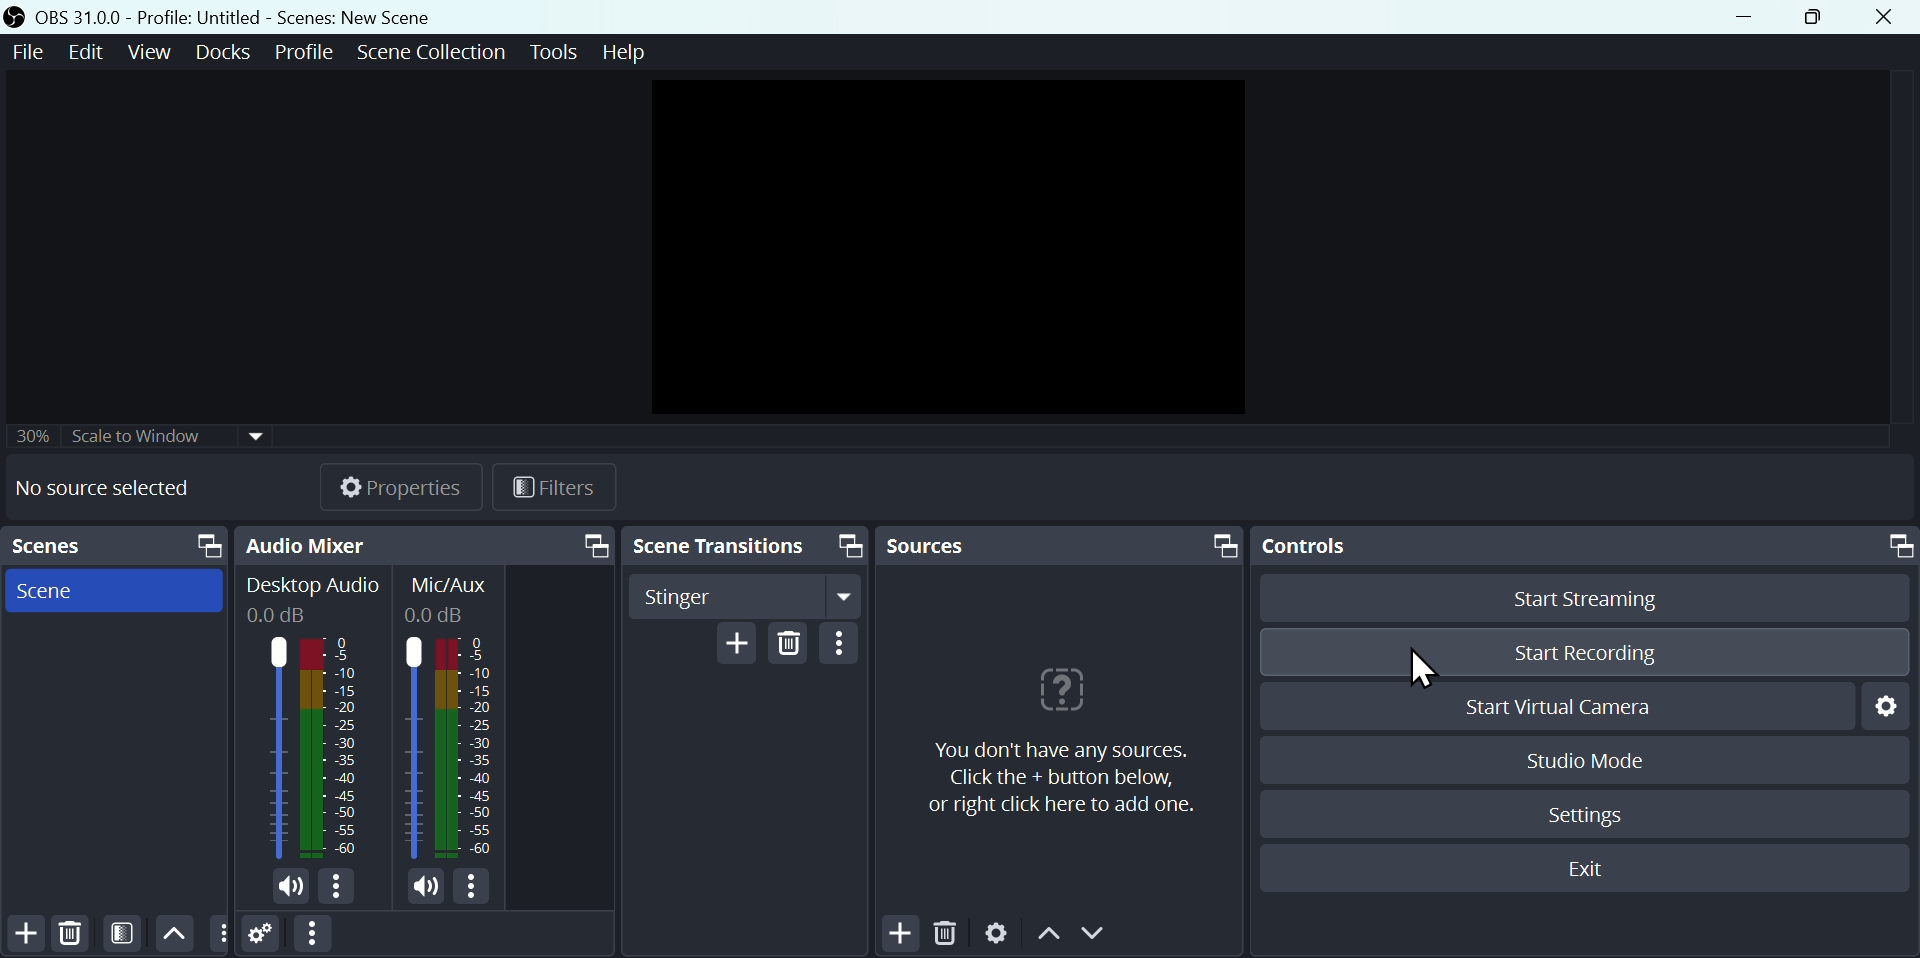 The height and width of the screenshot is (958, 1920). Describe the element at coordinates (1427, 670) in the screenshot. I see `cursor` at that location.